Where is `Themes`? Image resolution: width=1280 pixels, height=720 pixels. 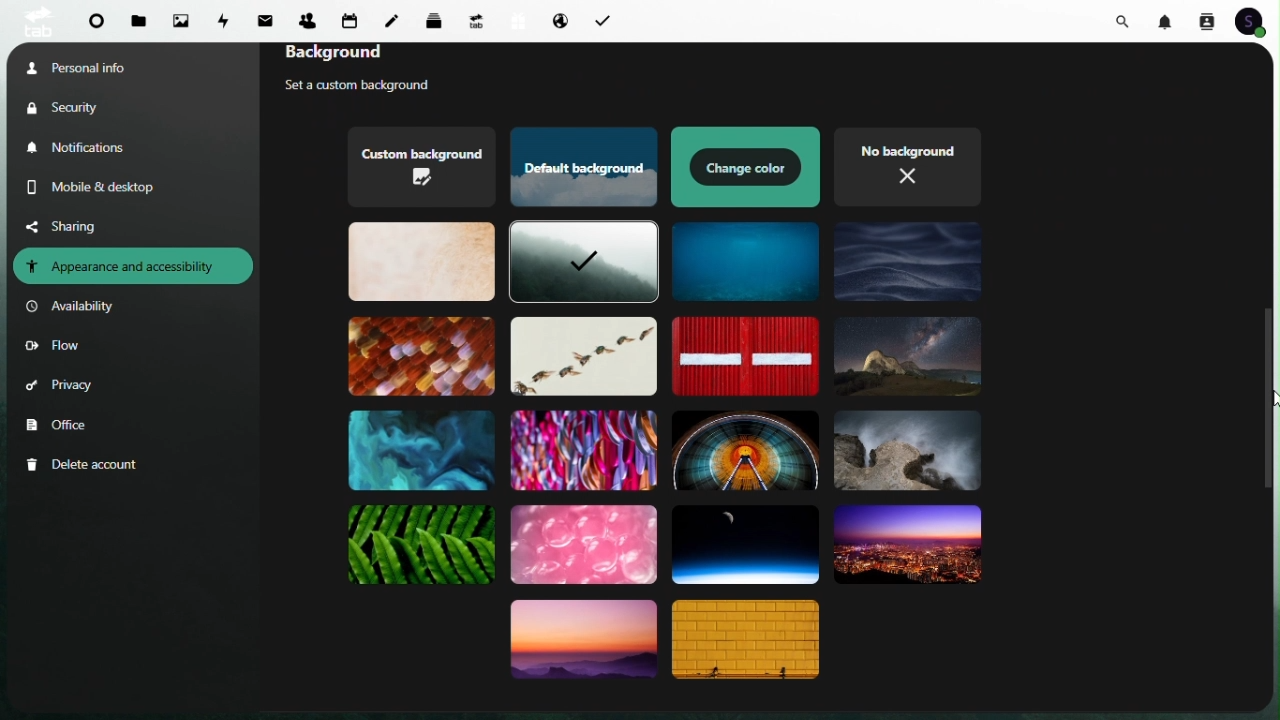
Themes is located at coordinates (749, 642).